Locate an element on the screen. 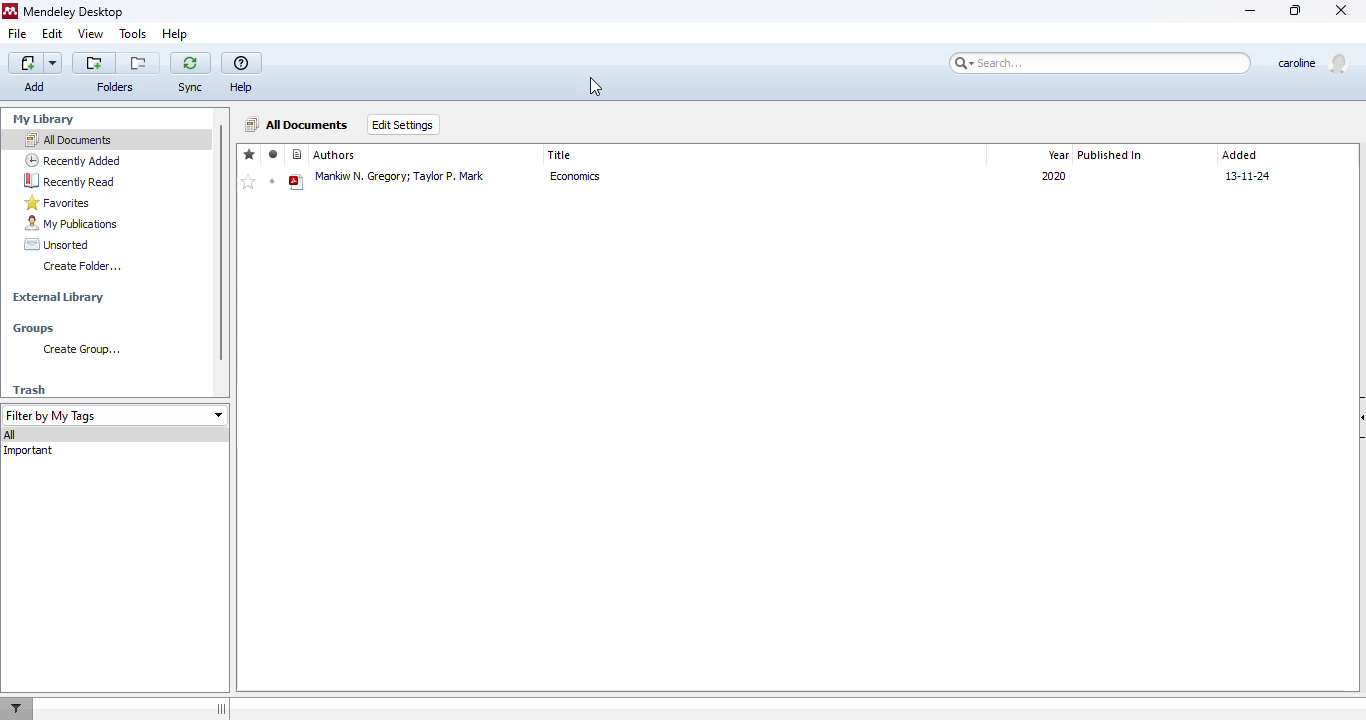 This screenshot has height=720, width=1366. 13-11-24 is located at coordinates (1254, 175).